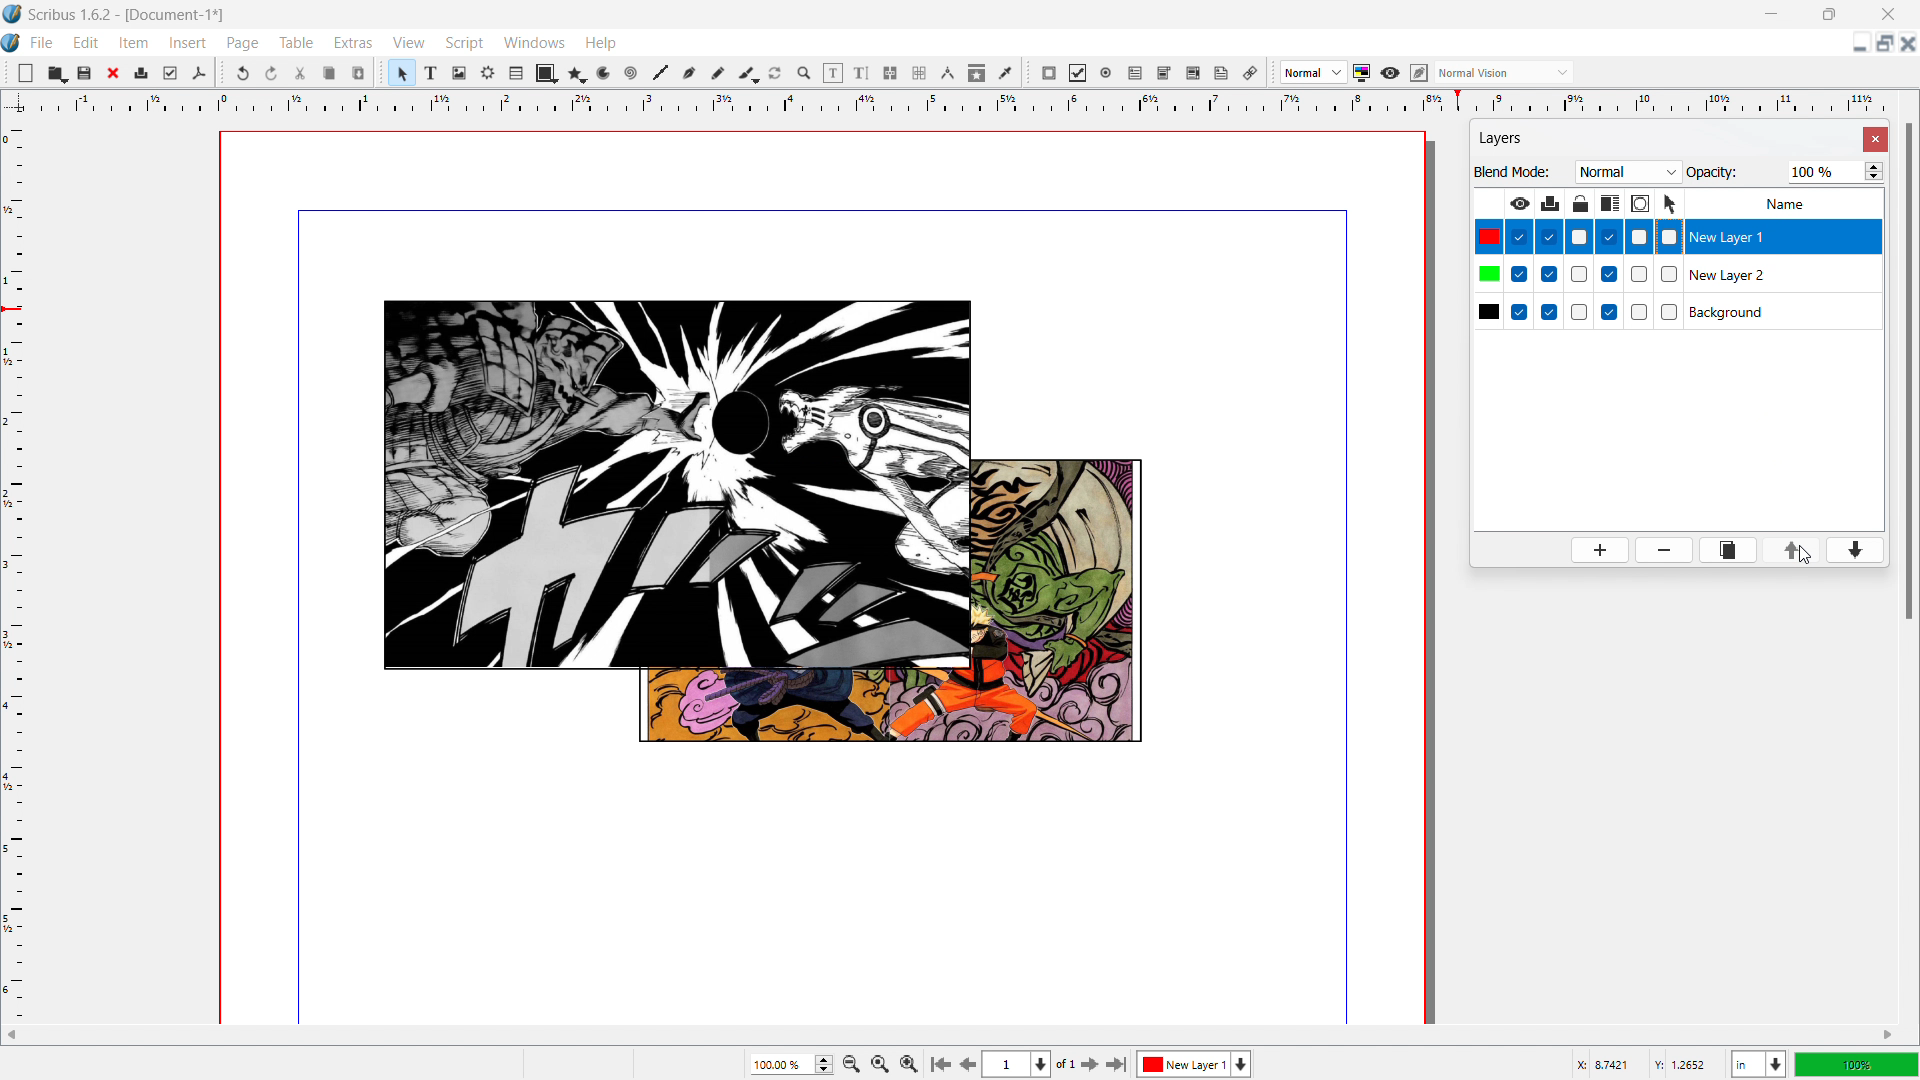  I want to click on measurements, so click(948, 73).